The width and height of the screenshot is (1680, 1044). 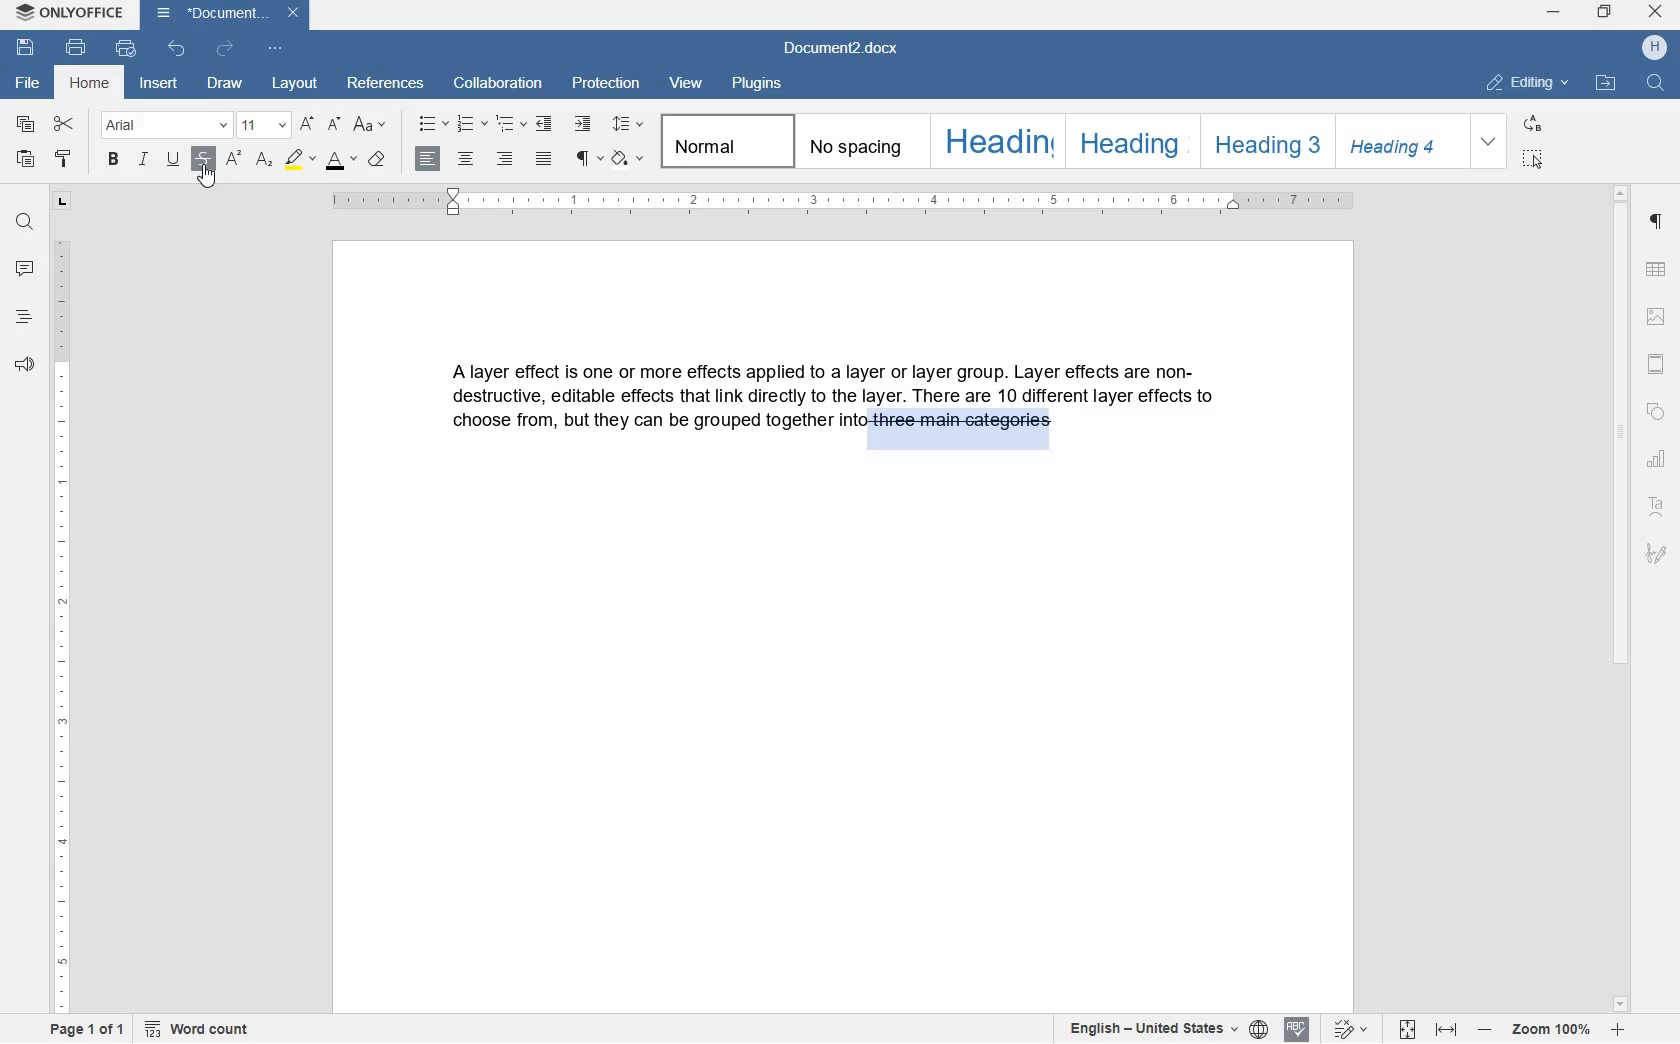 I want to click on text art, so click(x=1660, y=510).